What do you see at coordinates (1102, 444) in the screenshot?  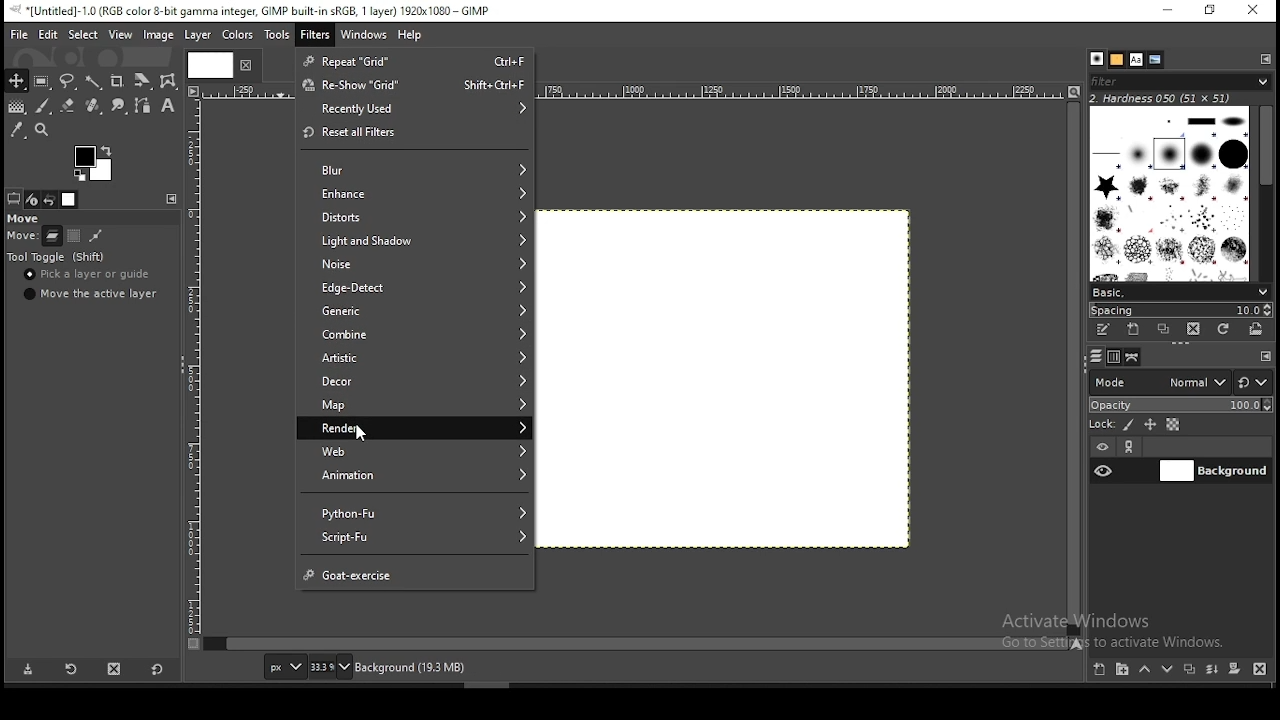 I see `layer visibility` at bounding box center [1102, 444].